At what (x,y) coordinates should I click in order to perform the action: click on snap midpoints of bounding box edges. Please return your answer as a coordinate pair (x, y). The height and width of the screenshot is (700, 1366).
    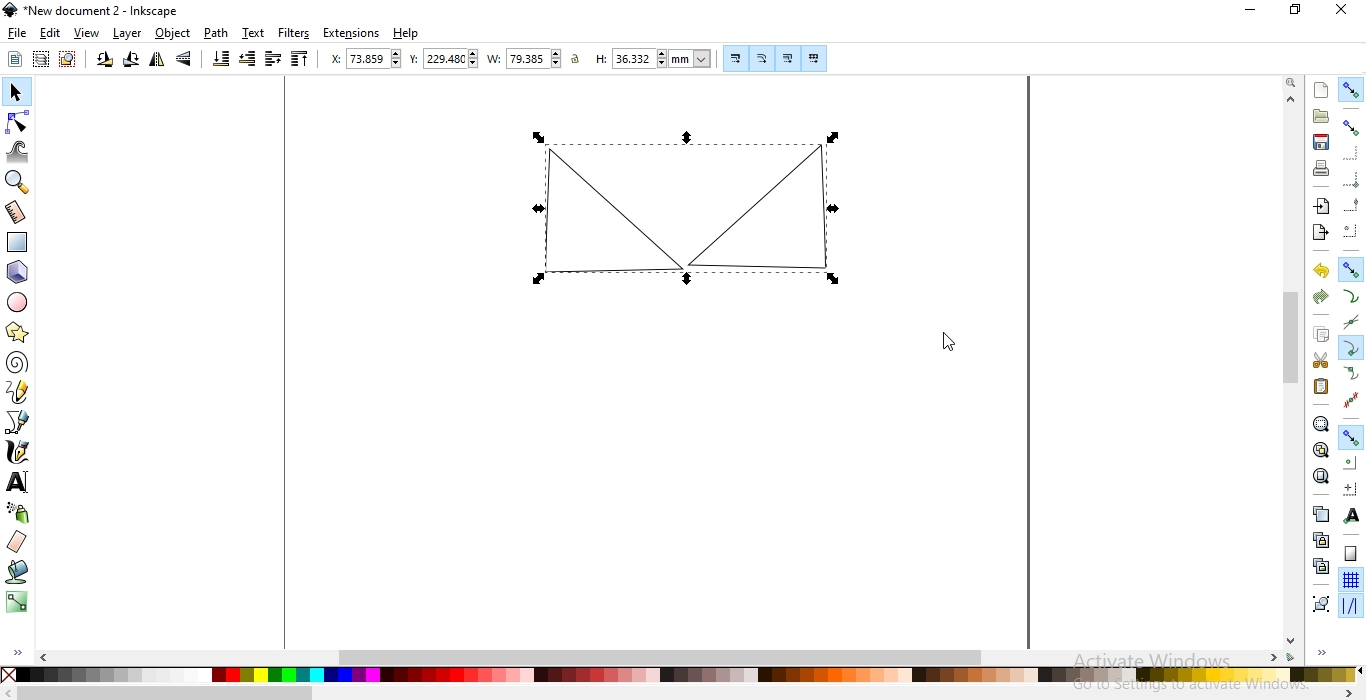
    Looking at the image, I should click on (1352, 203).